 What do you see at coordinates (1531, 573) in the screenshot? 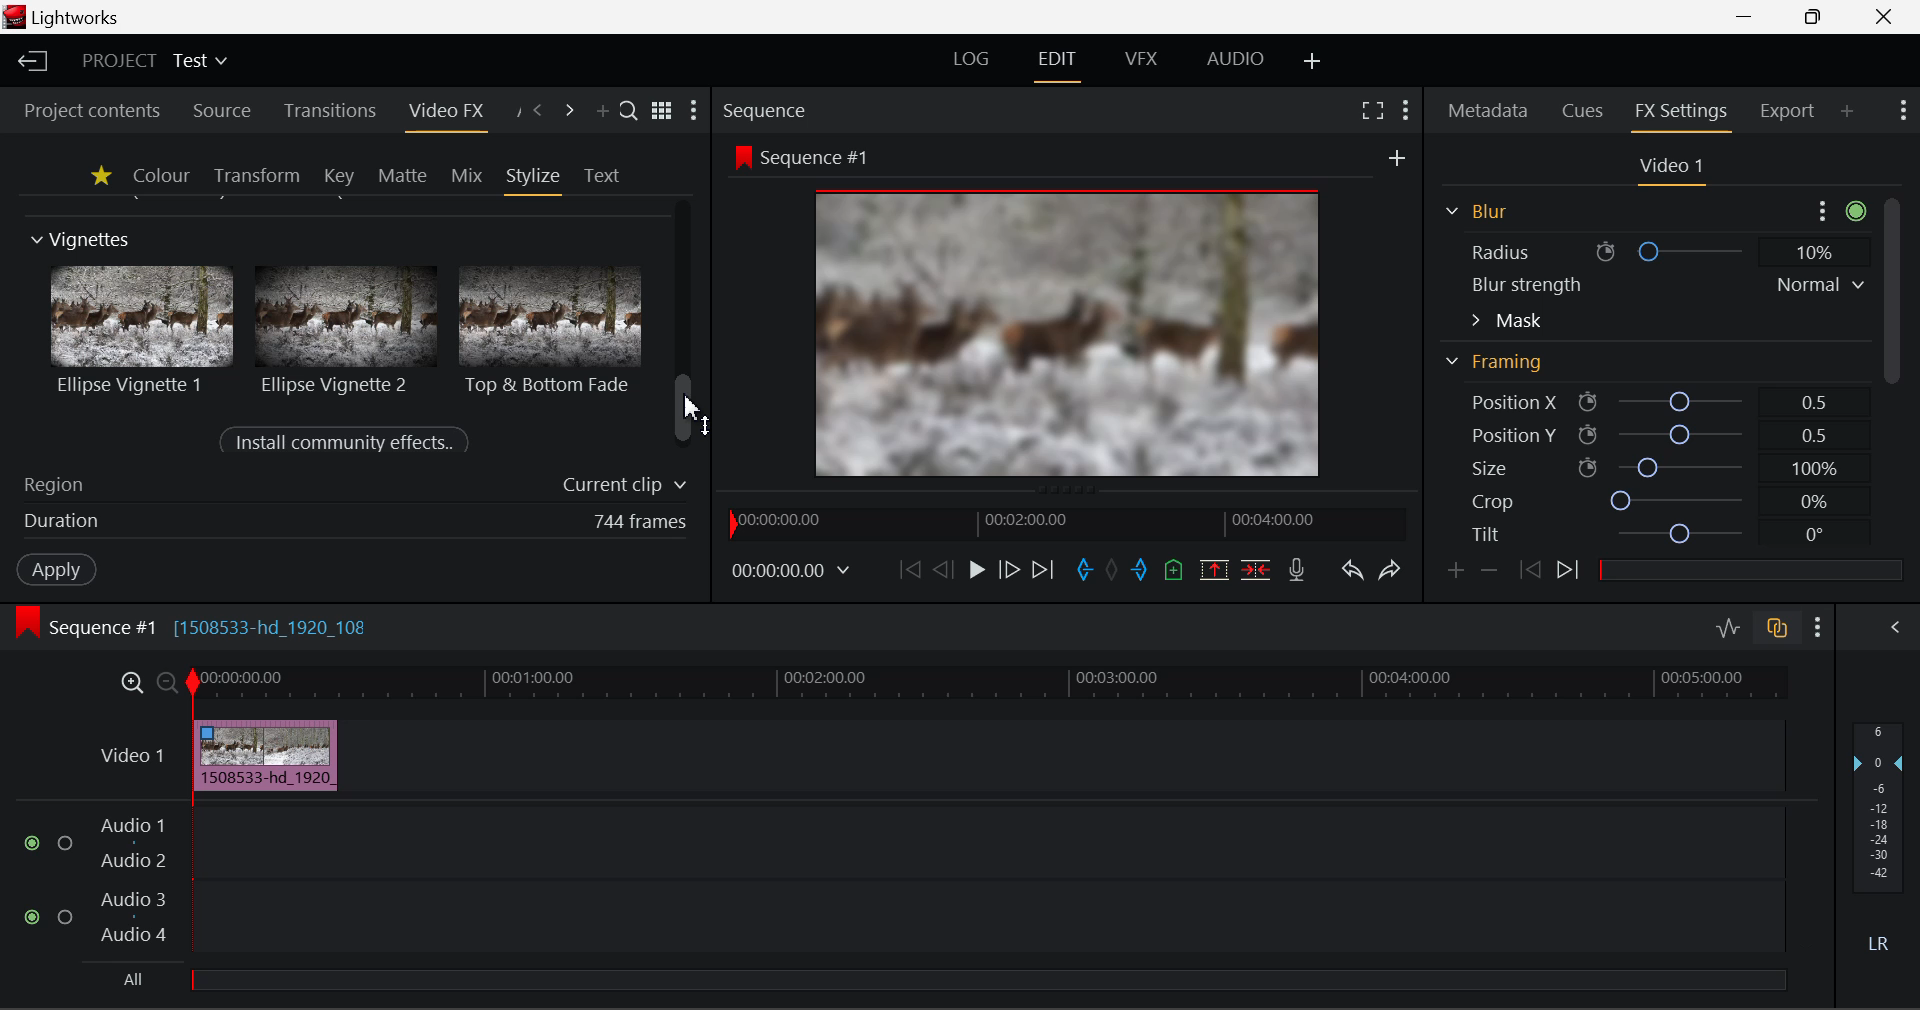
I see `Last keyframe` at bounding box center [1531, 573].